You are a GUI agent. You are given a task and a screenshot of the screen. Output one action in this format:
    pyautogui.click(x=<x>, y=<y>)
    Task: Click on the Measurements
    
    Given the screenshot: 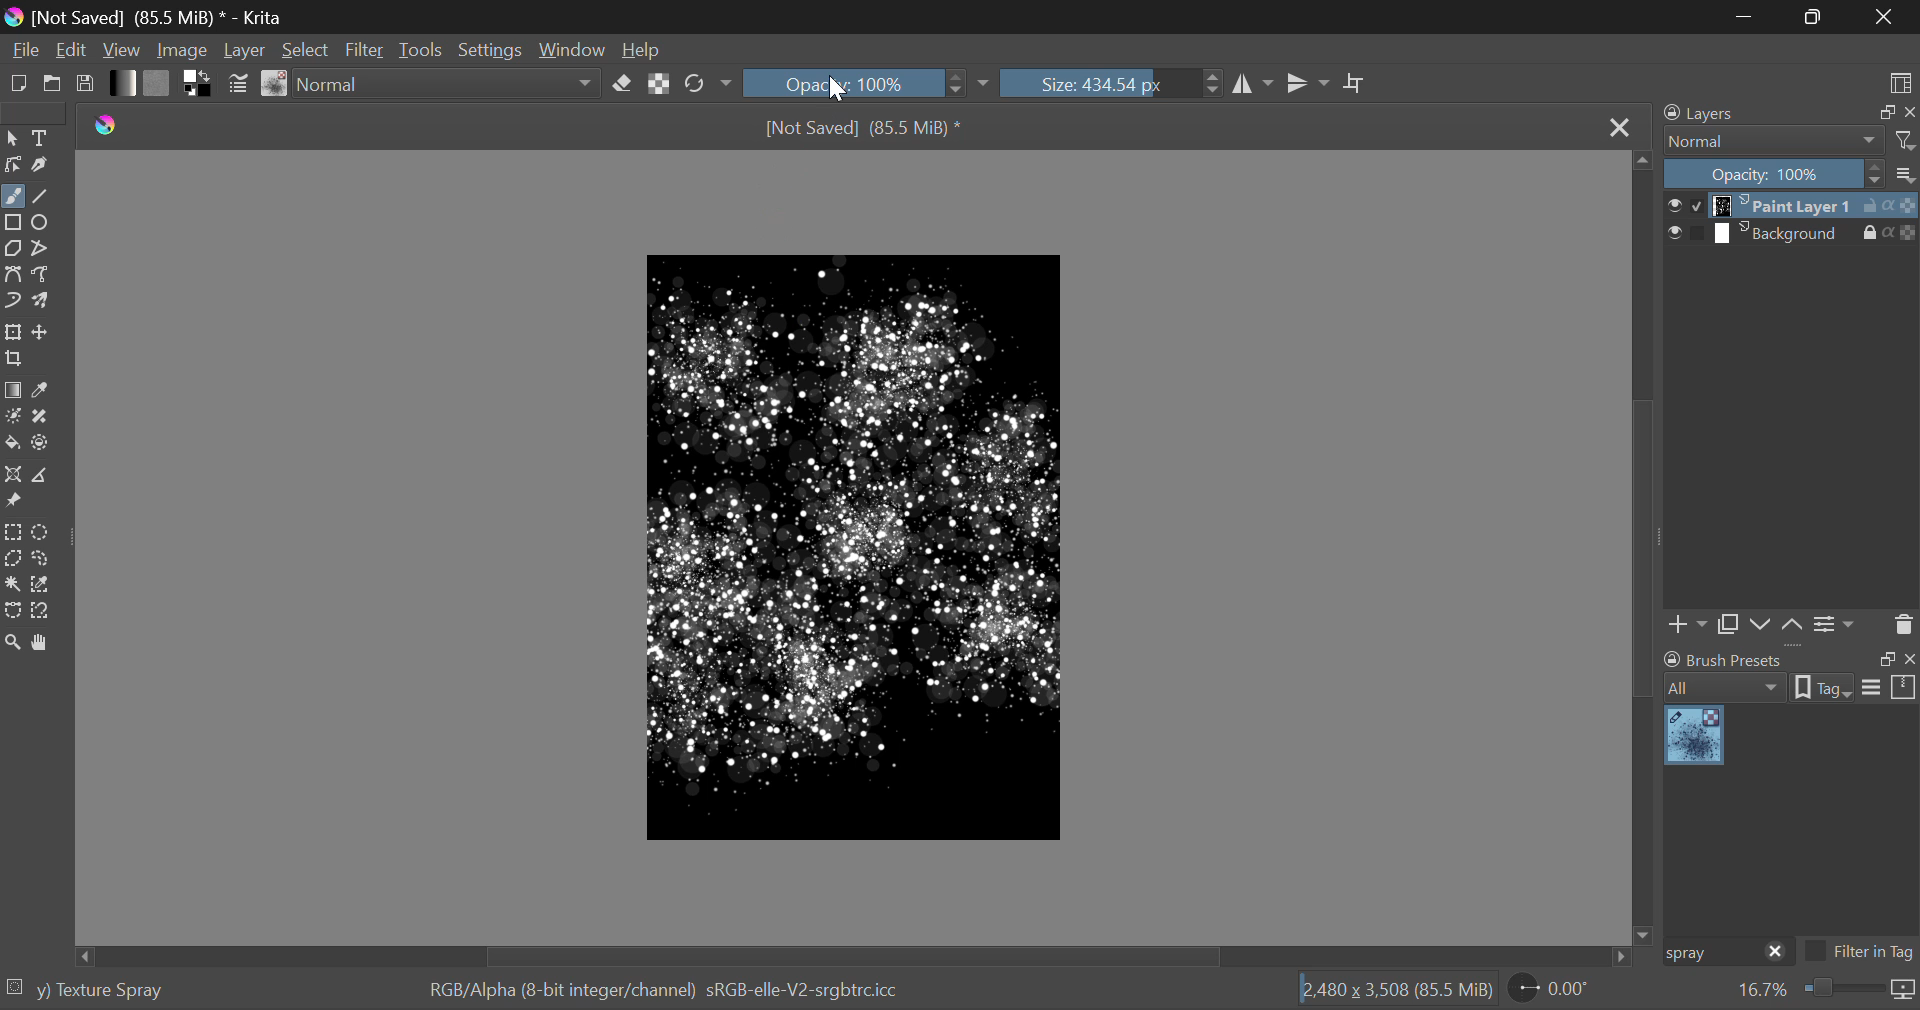 What is the action you would take?
    pyautogui.click(x=38, y=476)
    